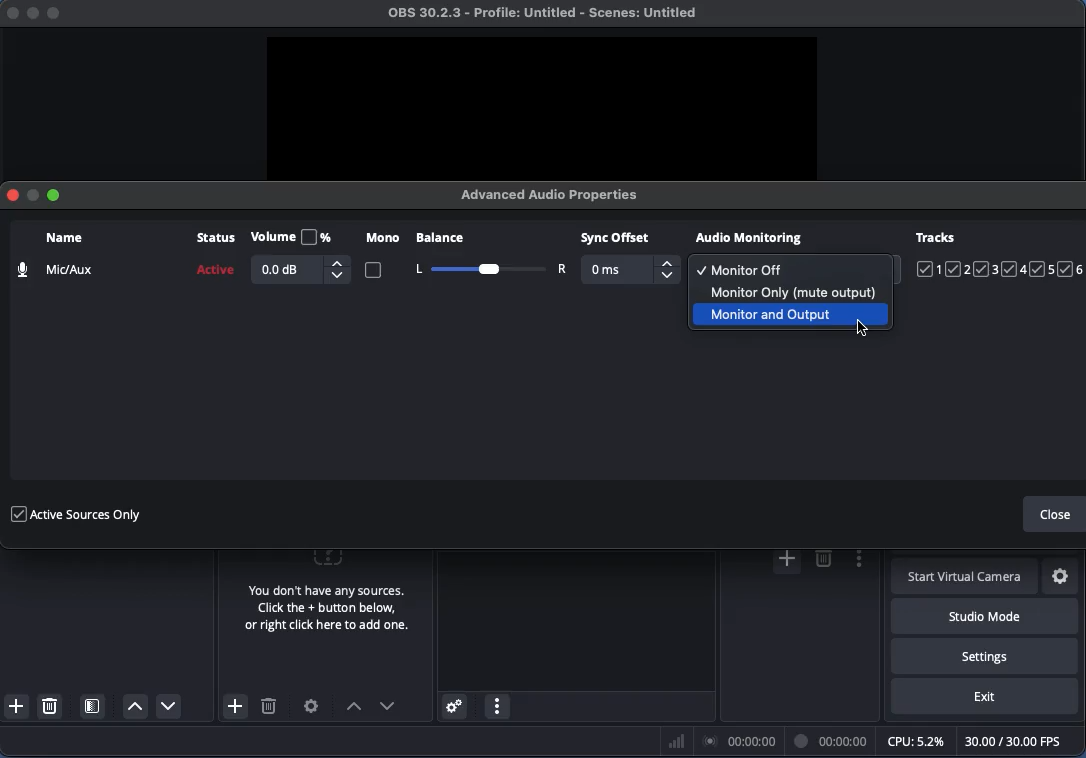  What do you see at coordinates (741, 269) in the screenshot?
I see `Monitor off` at bounding box center [741, 269].